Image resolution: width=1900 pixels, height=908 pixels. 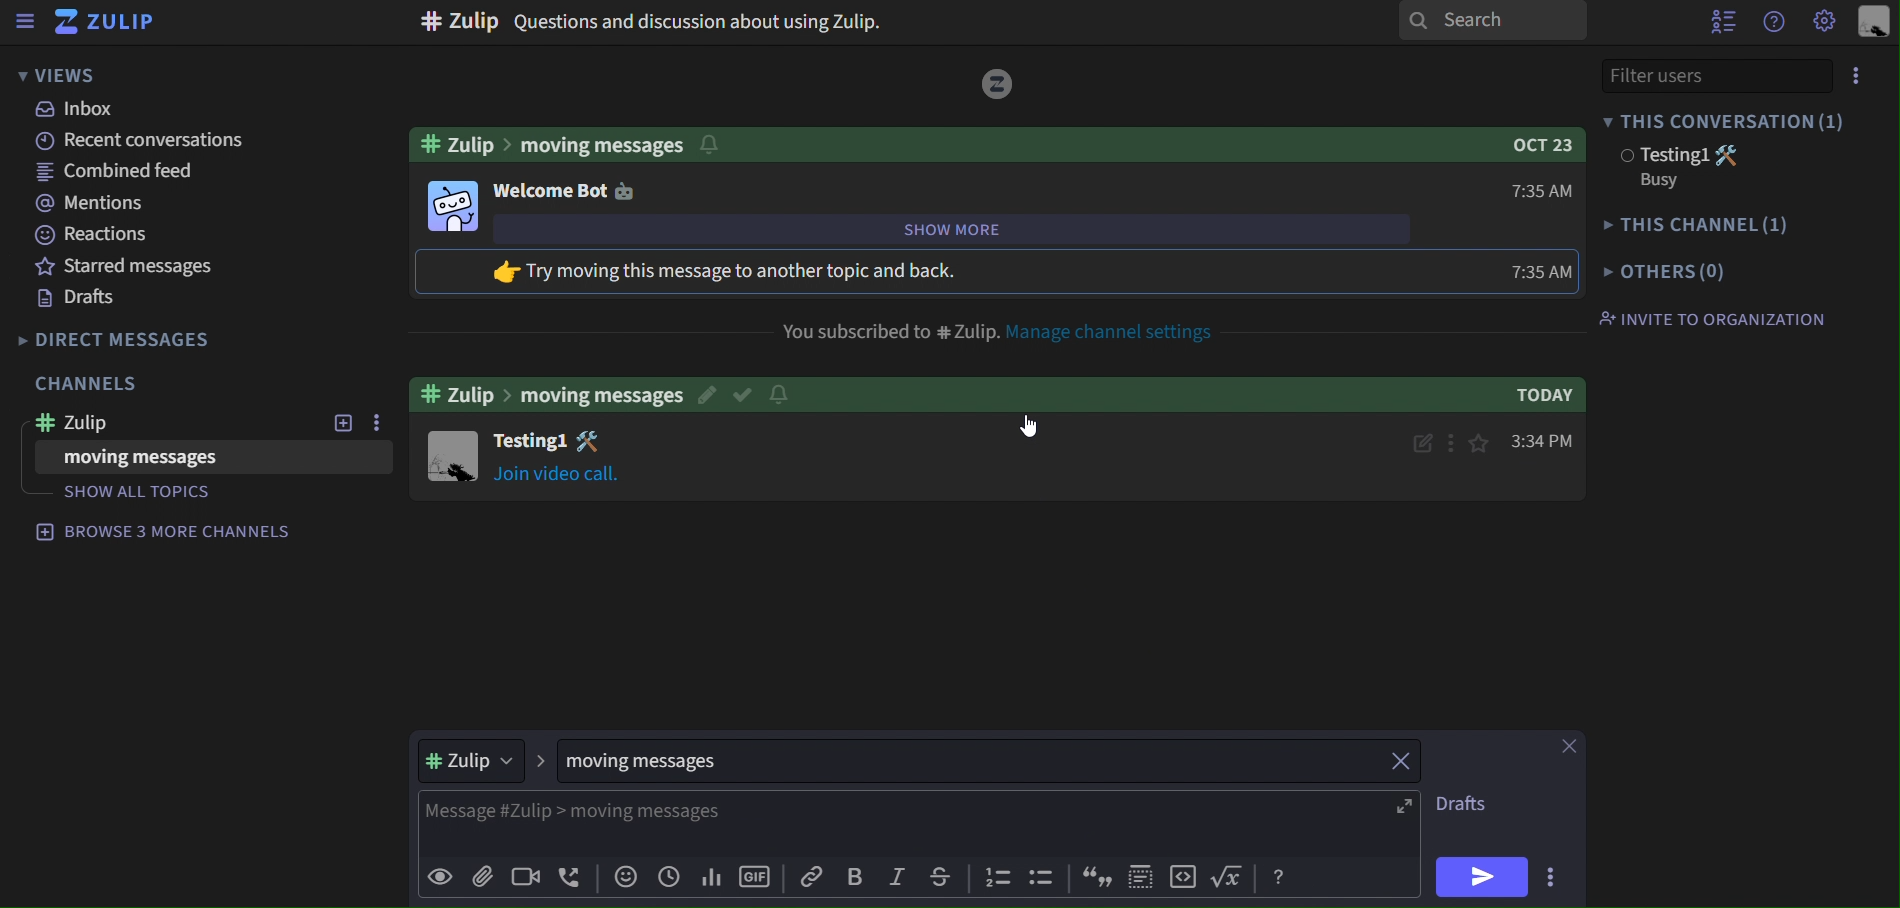 I want to click on copy link, so click(x=812, y=879).